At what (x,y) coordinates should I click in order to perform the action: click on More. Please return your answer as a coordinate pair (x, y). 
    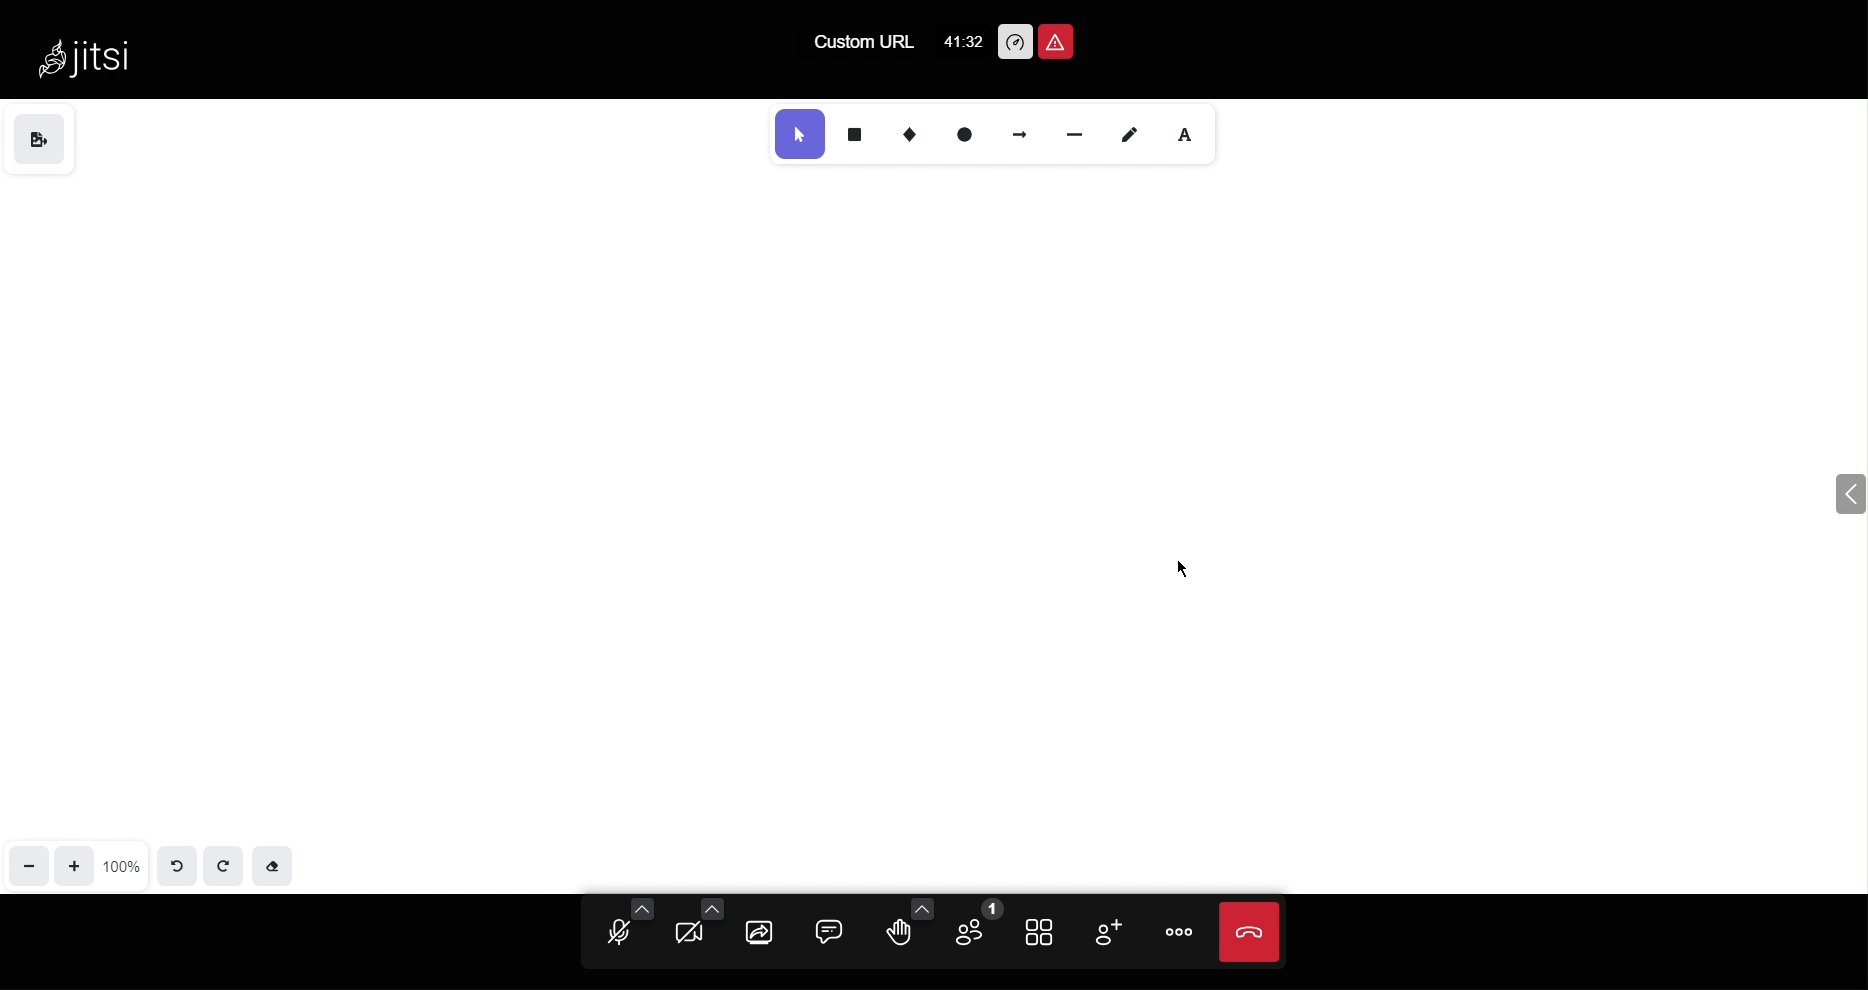
    Looking at the image, I should click on (1181, 933).